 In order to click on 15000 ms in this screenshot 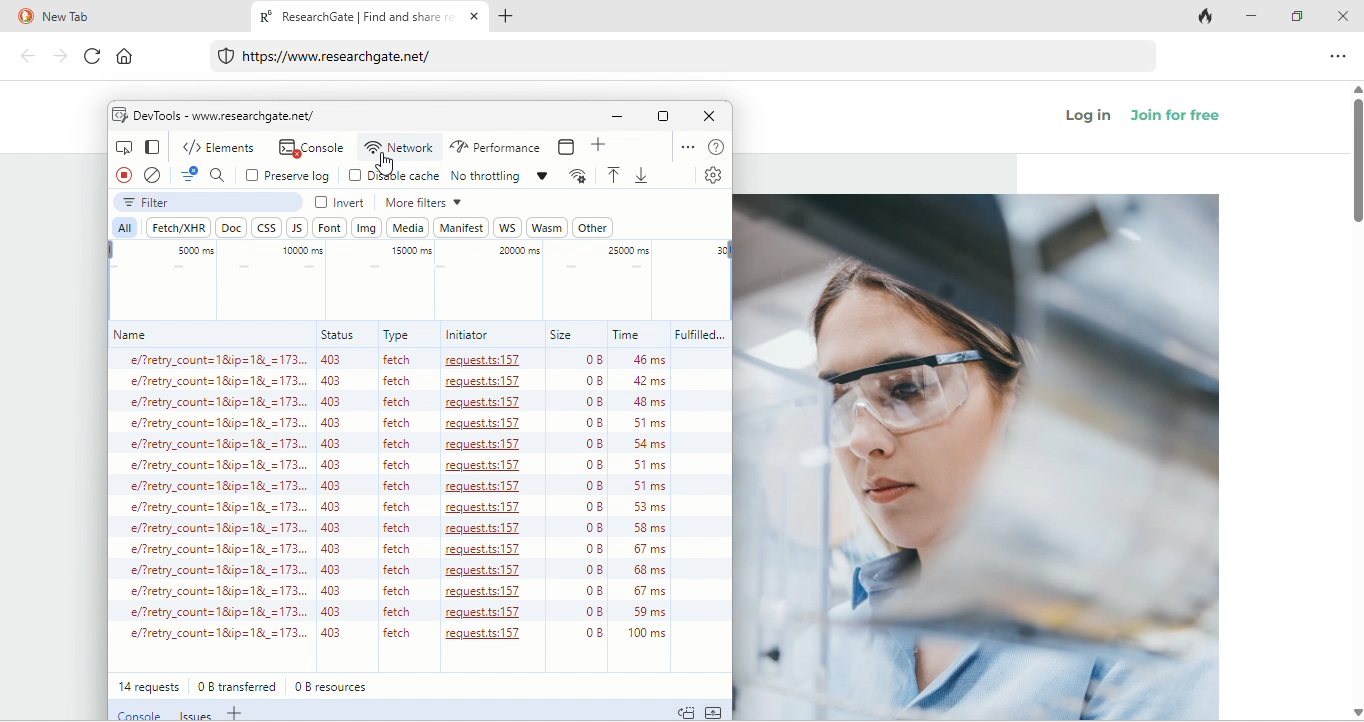, I will do `click(411, 250)`.